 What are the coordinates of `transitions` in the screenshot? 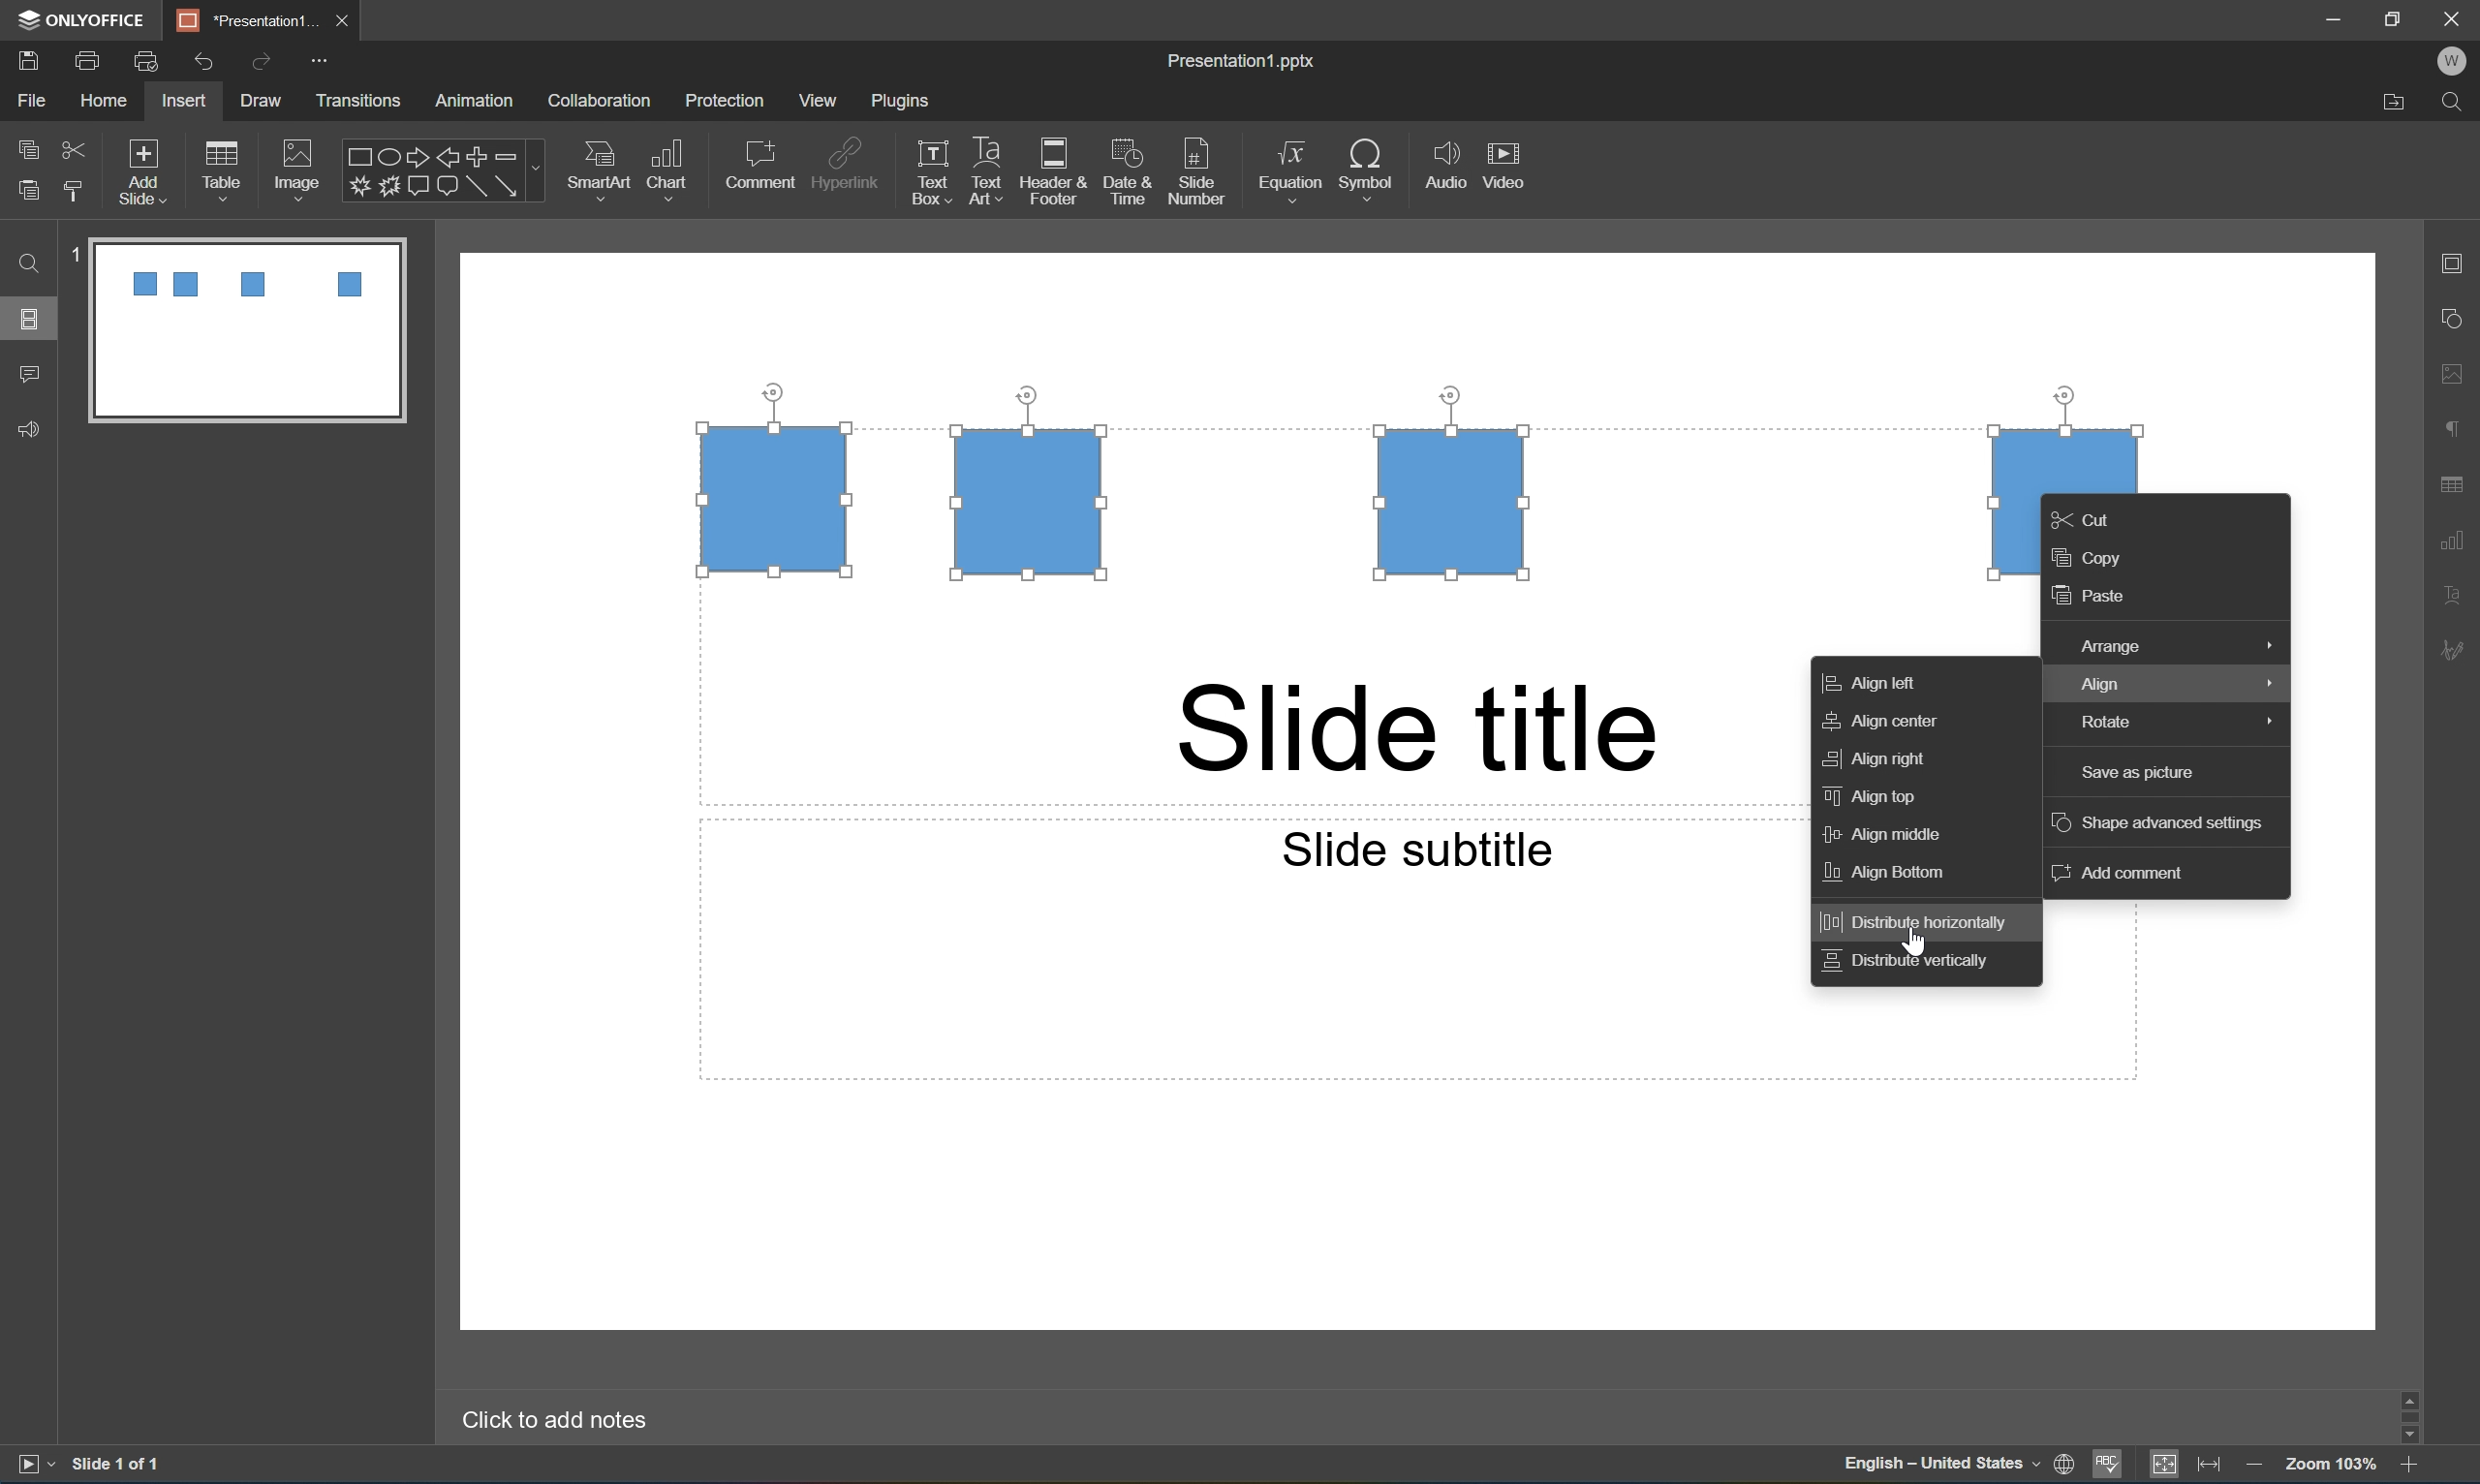 It's located at (361, 100).